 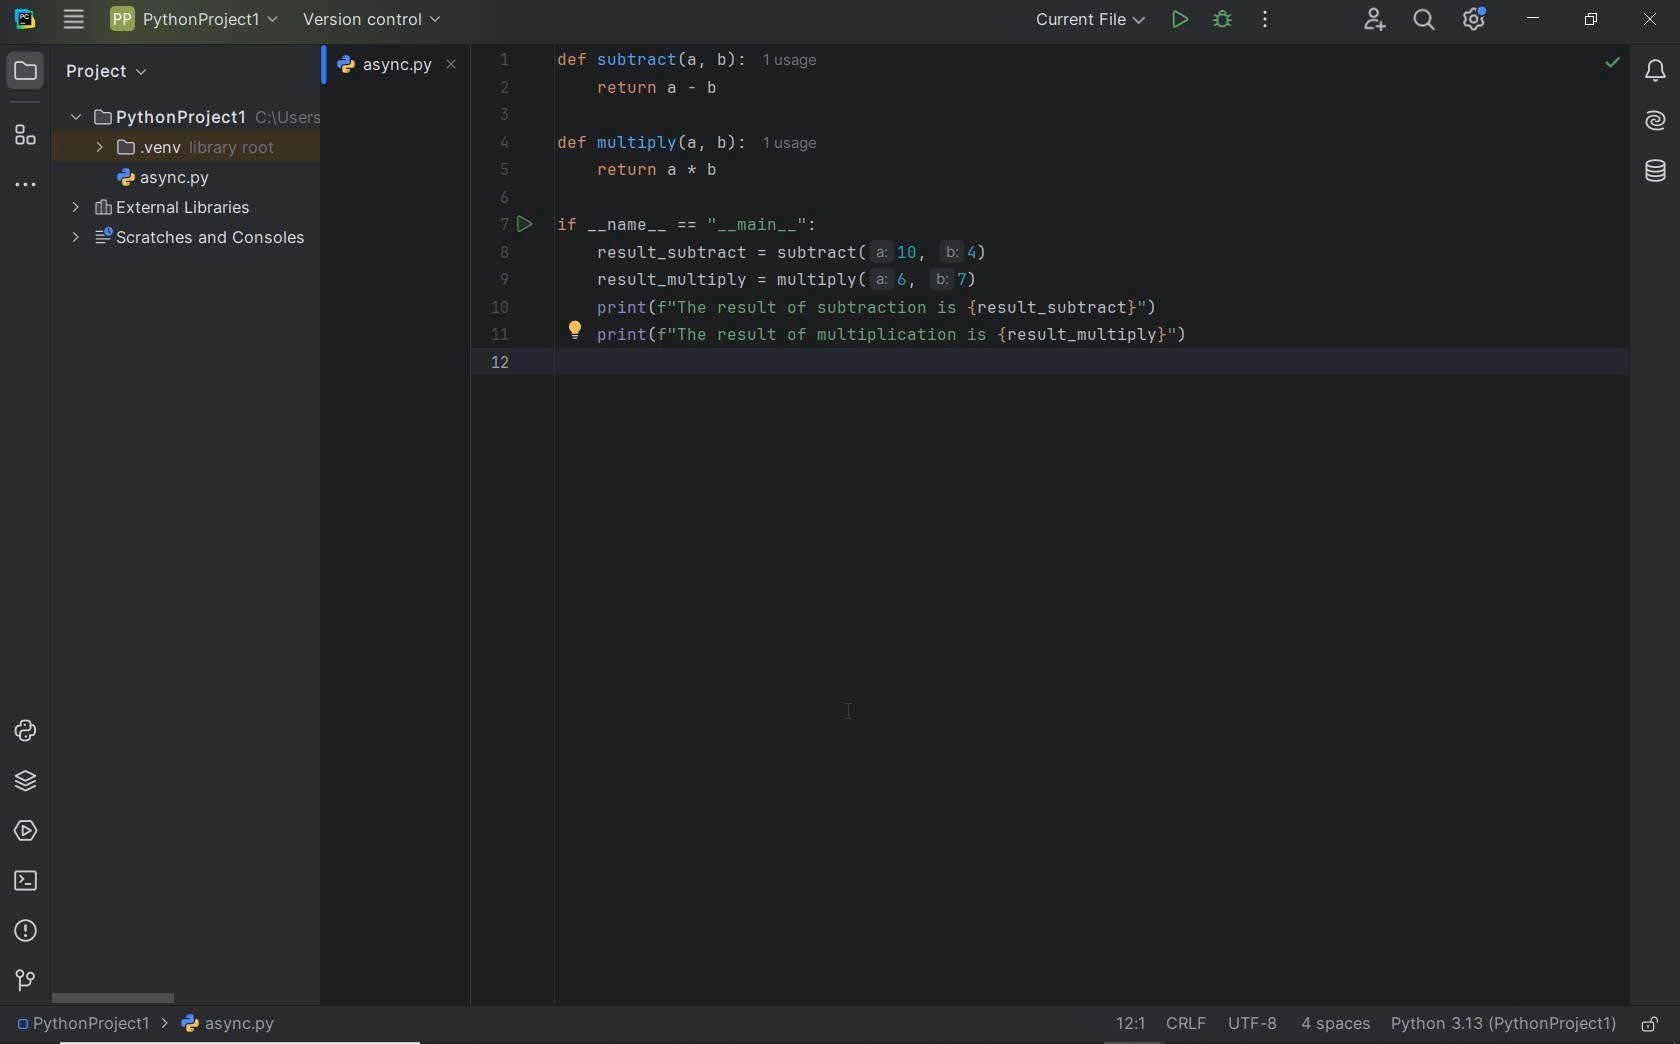 I want to click on close, so click(x=1652, y=18).